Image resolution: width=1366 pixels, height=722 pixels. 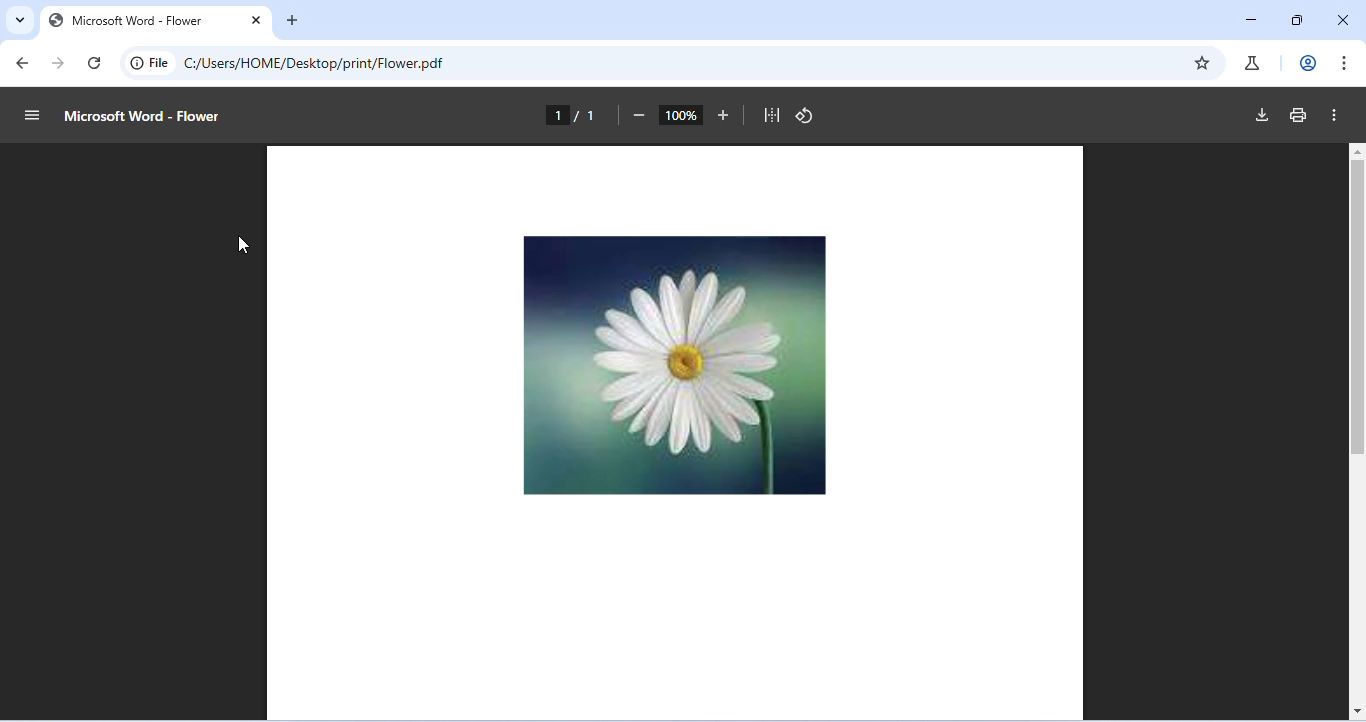 I want to click on file, so click(x=149, y=62).